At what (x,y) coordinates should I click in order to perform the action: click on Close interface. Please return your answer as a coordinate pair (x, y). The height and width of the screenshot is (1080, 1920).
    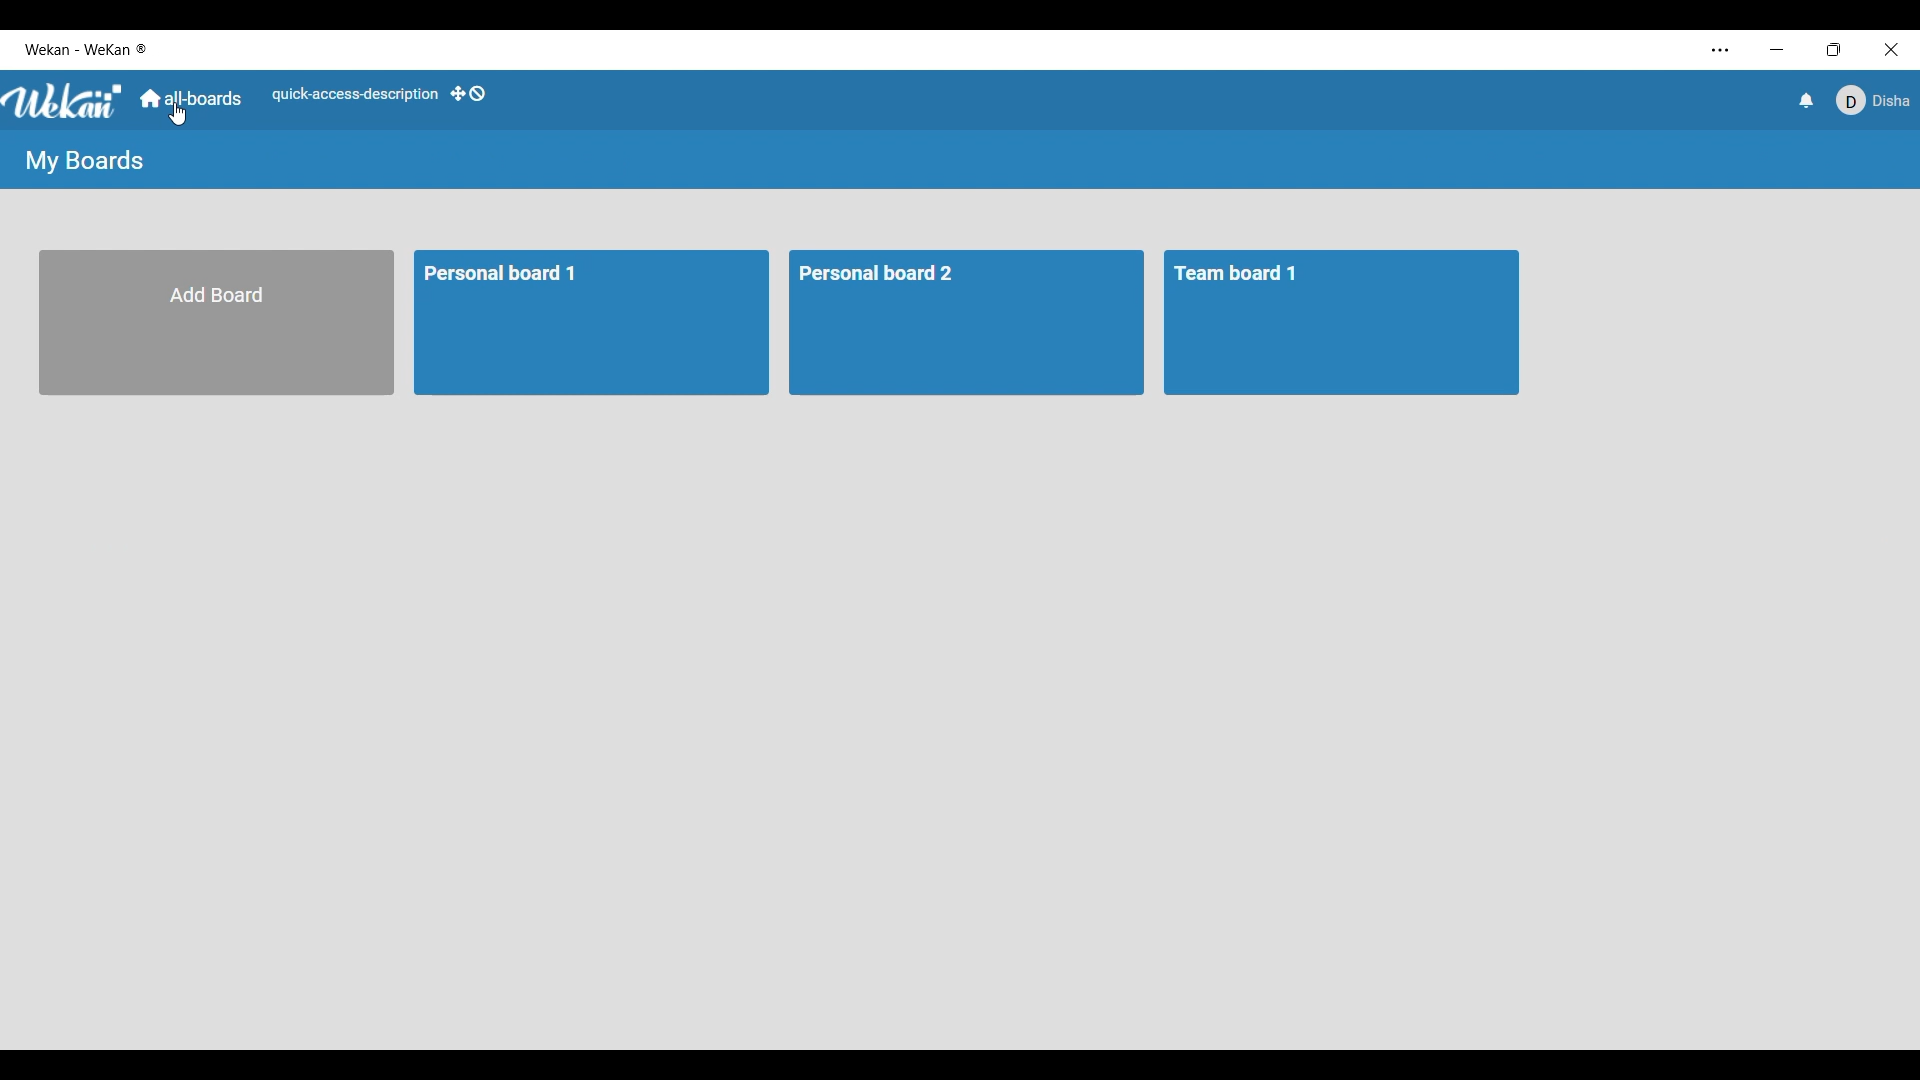
    Looking at the image, I should click on (1892, 50).